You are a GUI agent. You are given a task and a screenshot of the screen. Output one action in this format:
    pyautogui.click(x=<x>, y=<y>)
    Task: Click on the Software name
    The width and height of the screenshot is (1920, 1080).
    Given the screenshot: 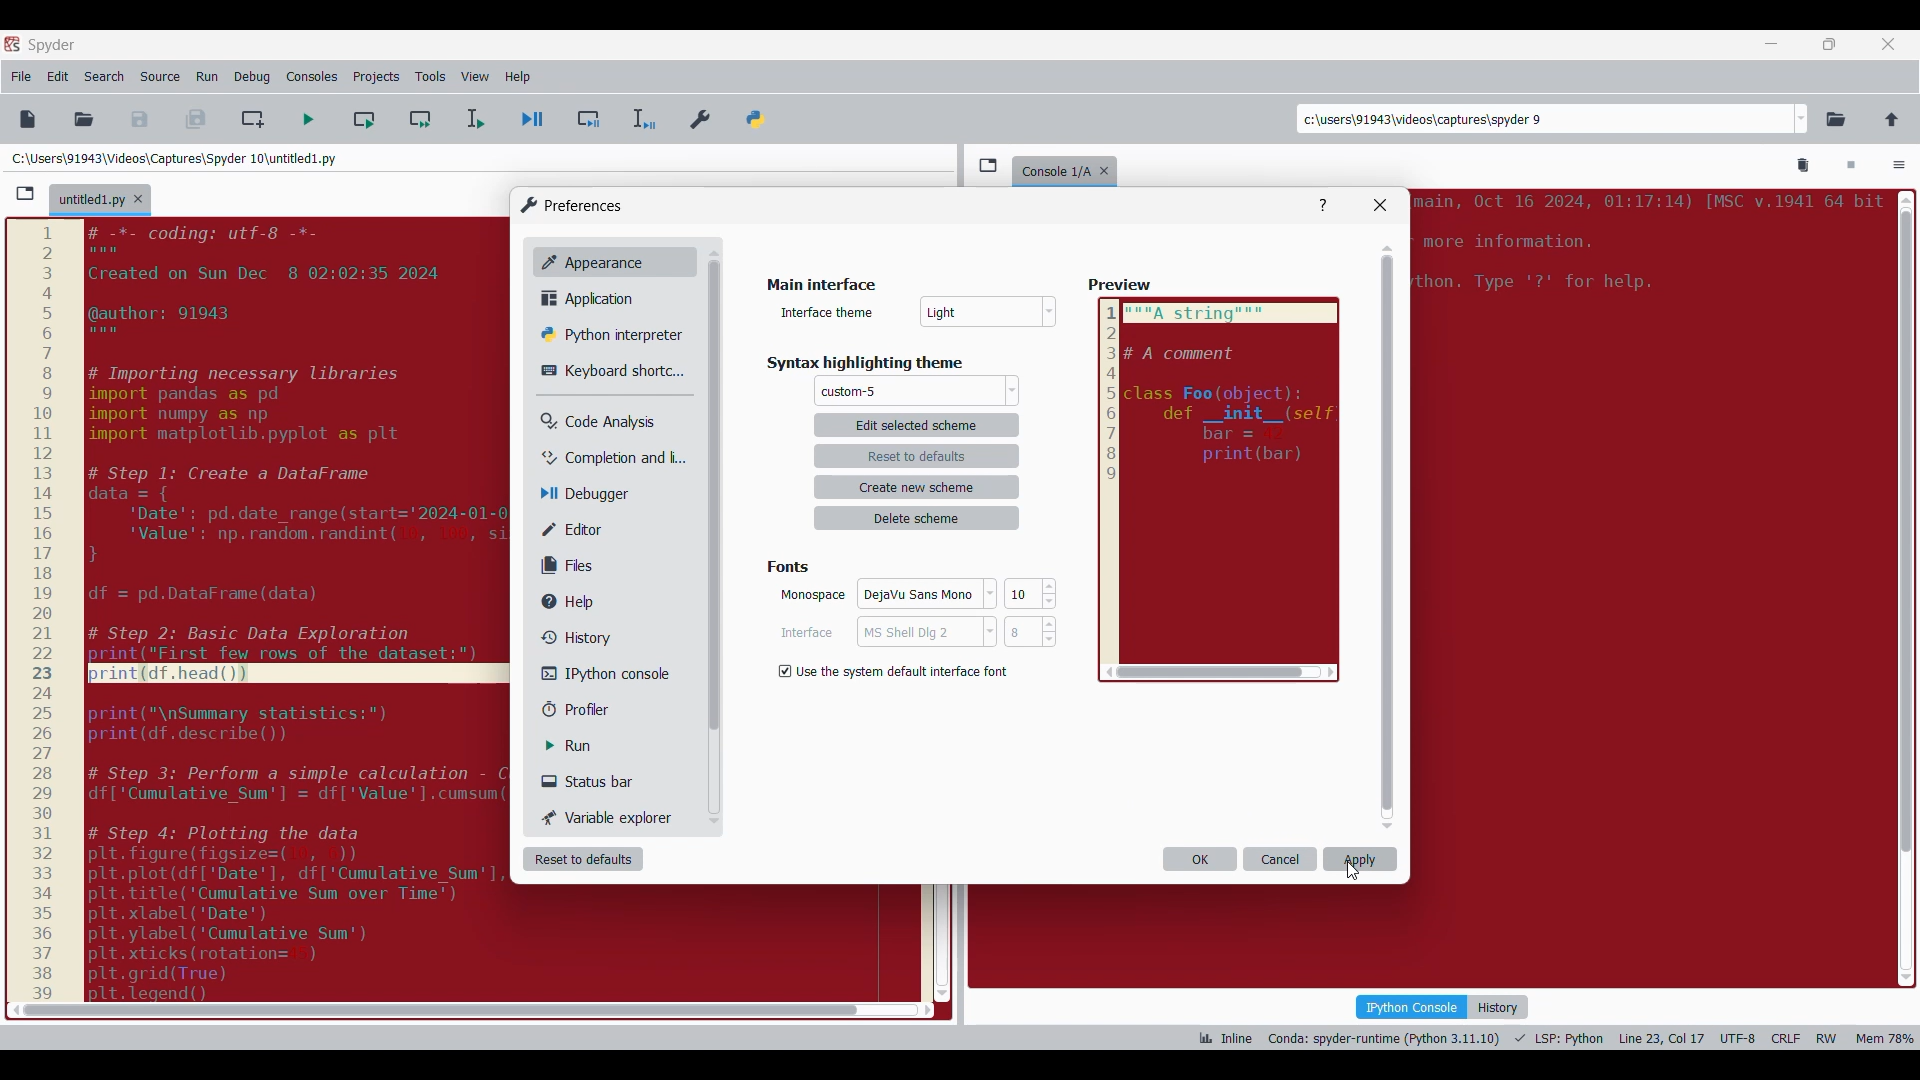 What is the action you would take?
    pyautogui.click(x=52, y=45)
    